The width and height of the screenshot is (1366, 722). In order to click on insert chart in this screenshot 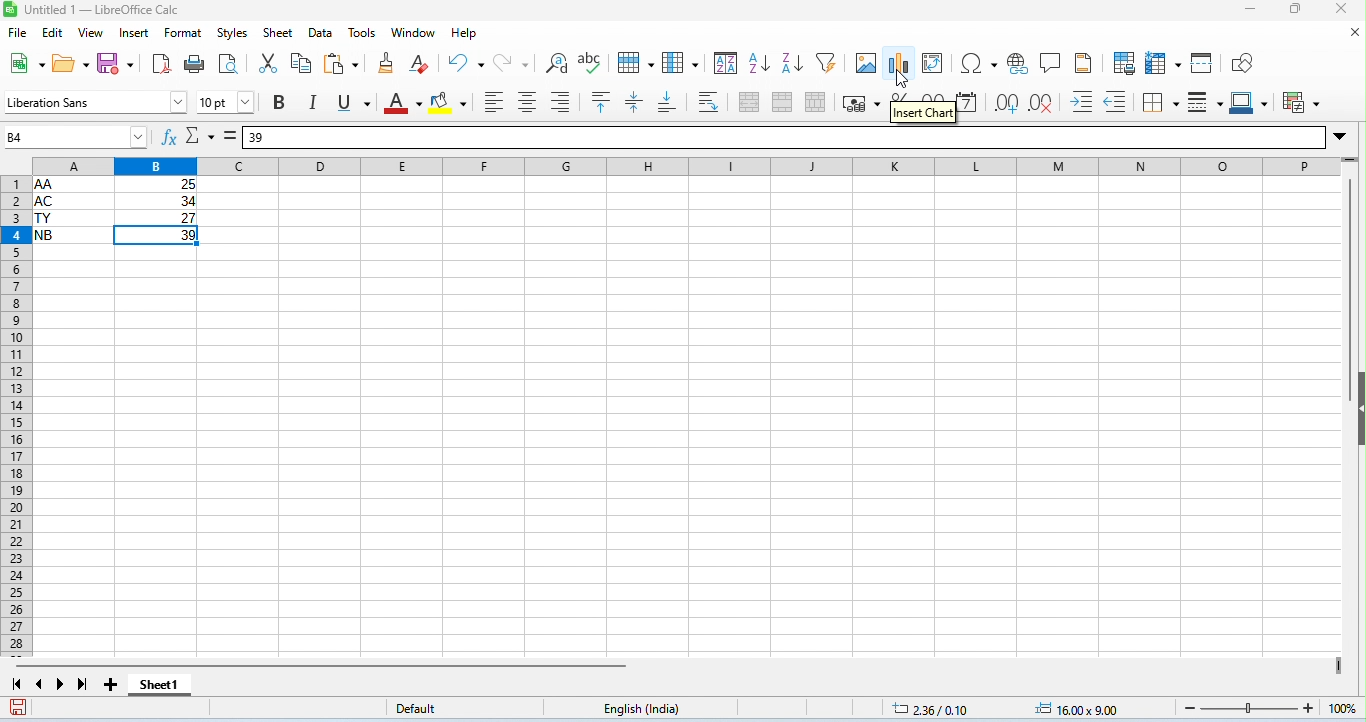, I will do `click(898, 63)`.